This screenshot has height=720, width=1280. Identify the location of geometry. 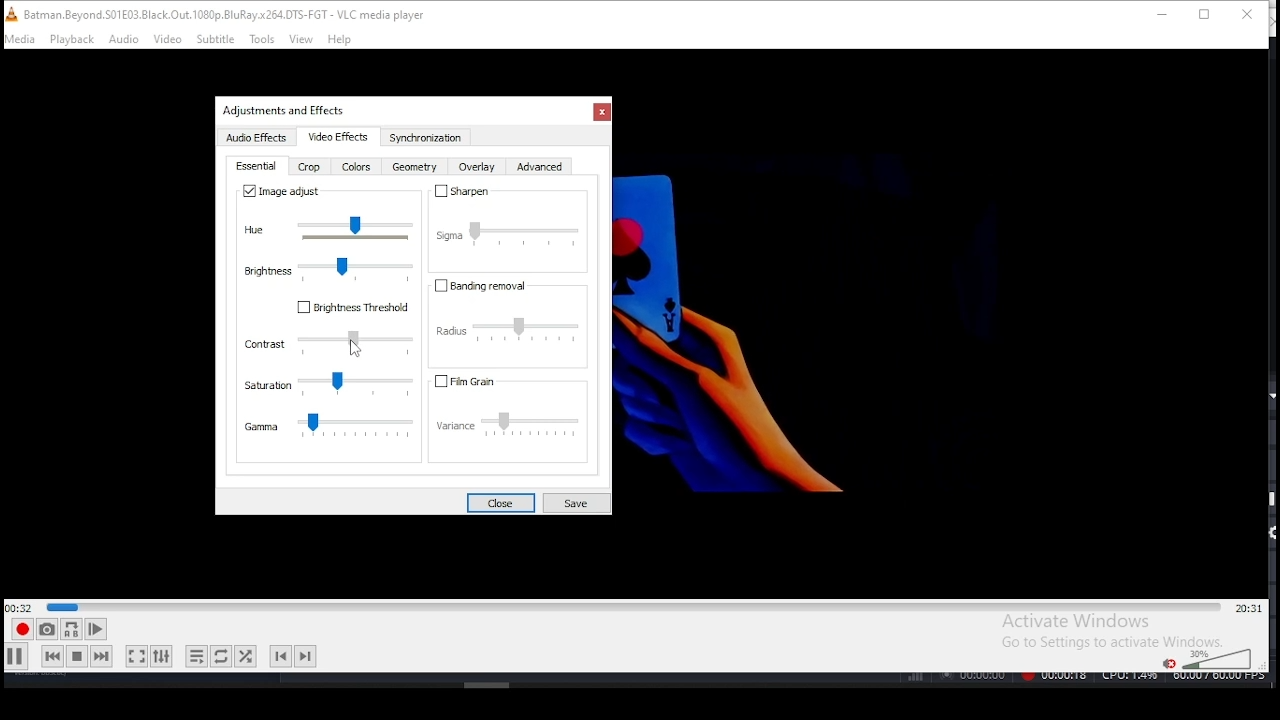
(413, 170).